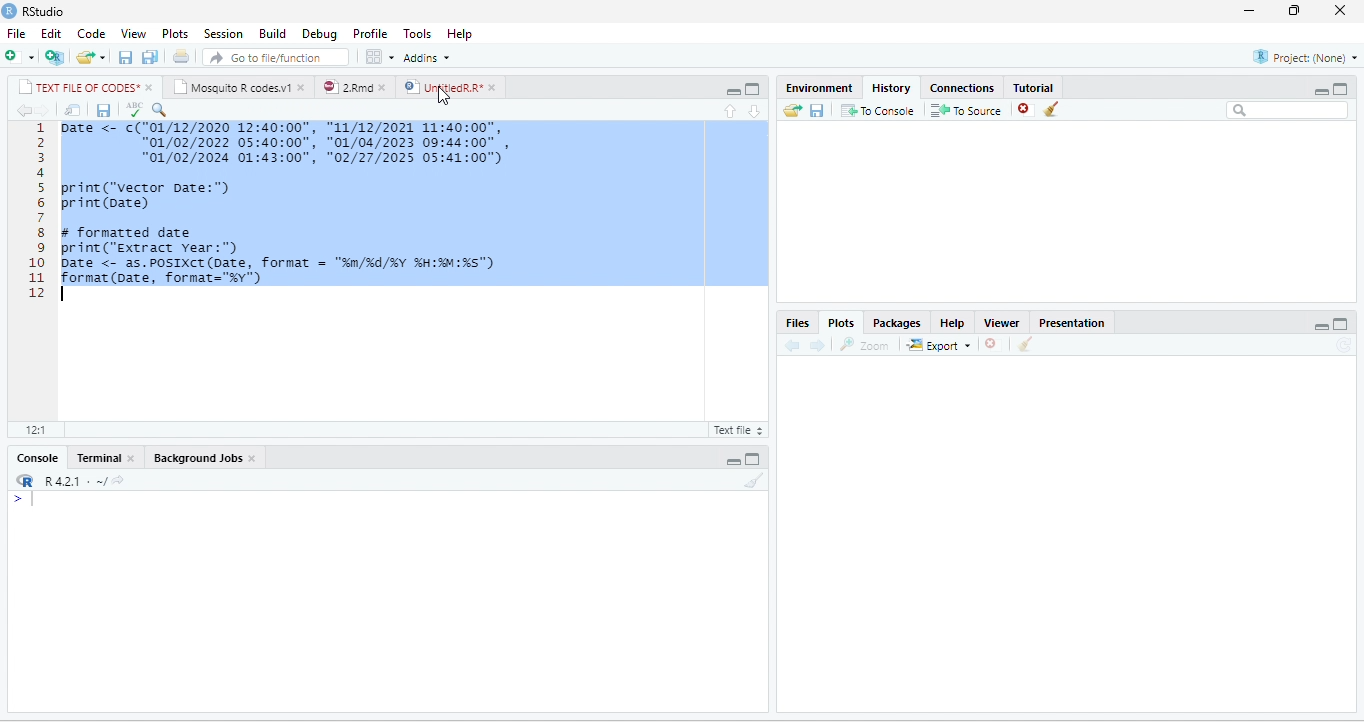 This screenshot has height=722, width=1364. What do you see at coordinates (92, 34) in the screenshot?
I see `Code` at bounding box center [92, 34].